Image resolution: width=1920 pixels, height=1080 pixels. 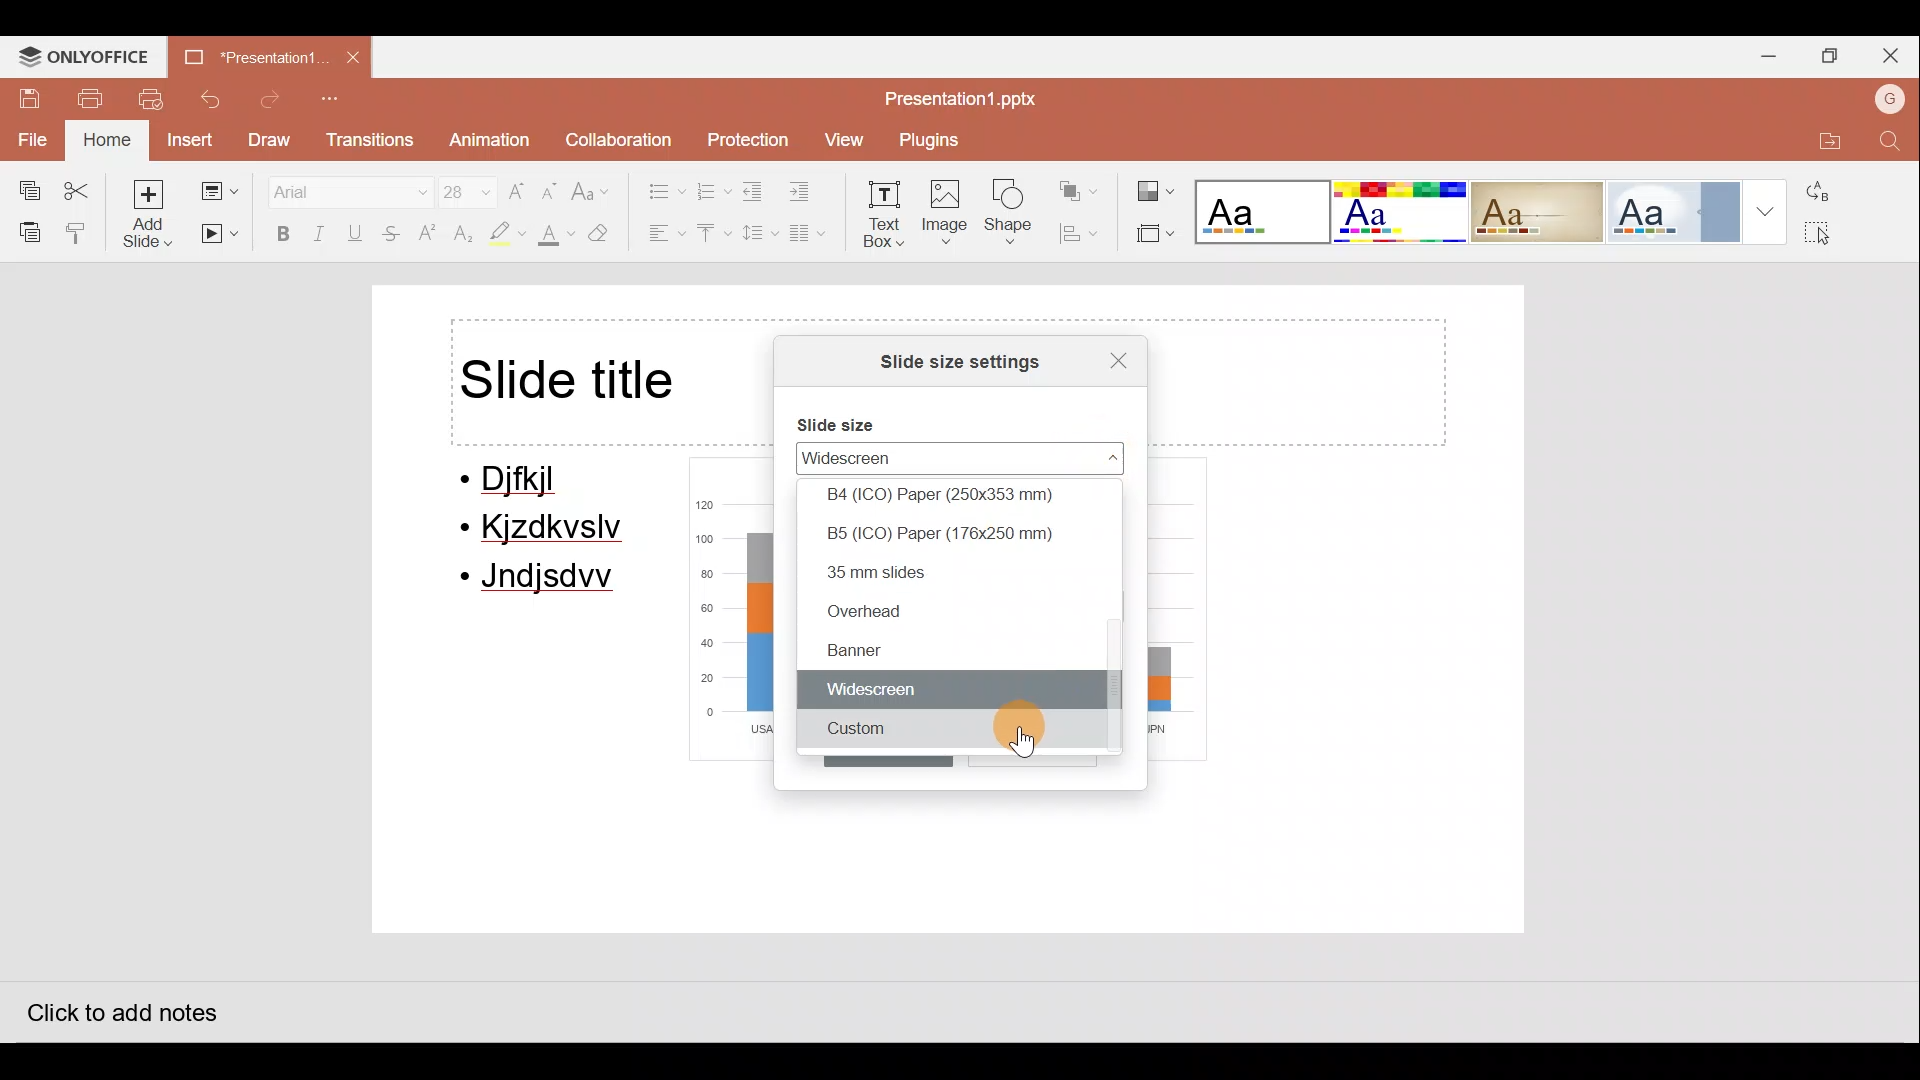 I want to click on Widescreen, so click(x=953, y=692).